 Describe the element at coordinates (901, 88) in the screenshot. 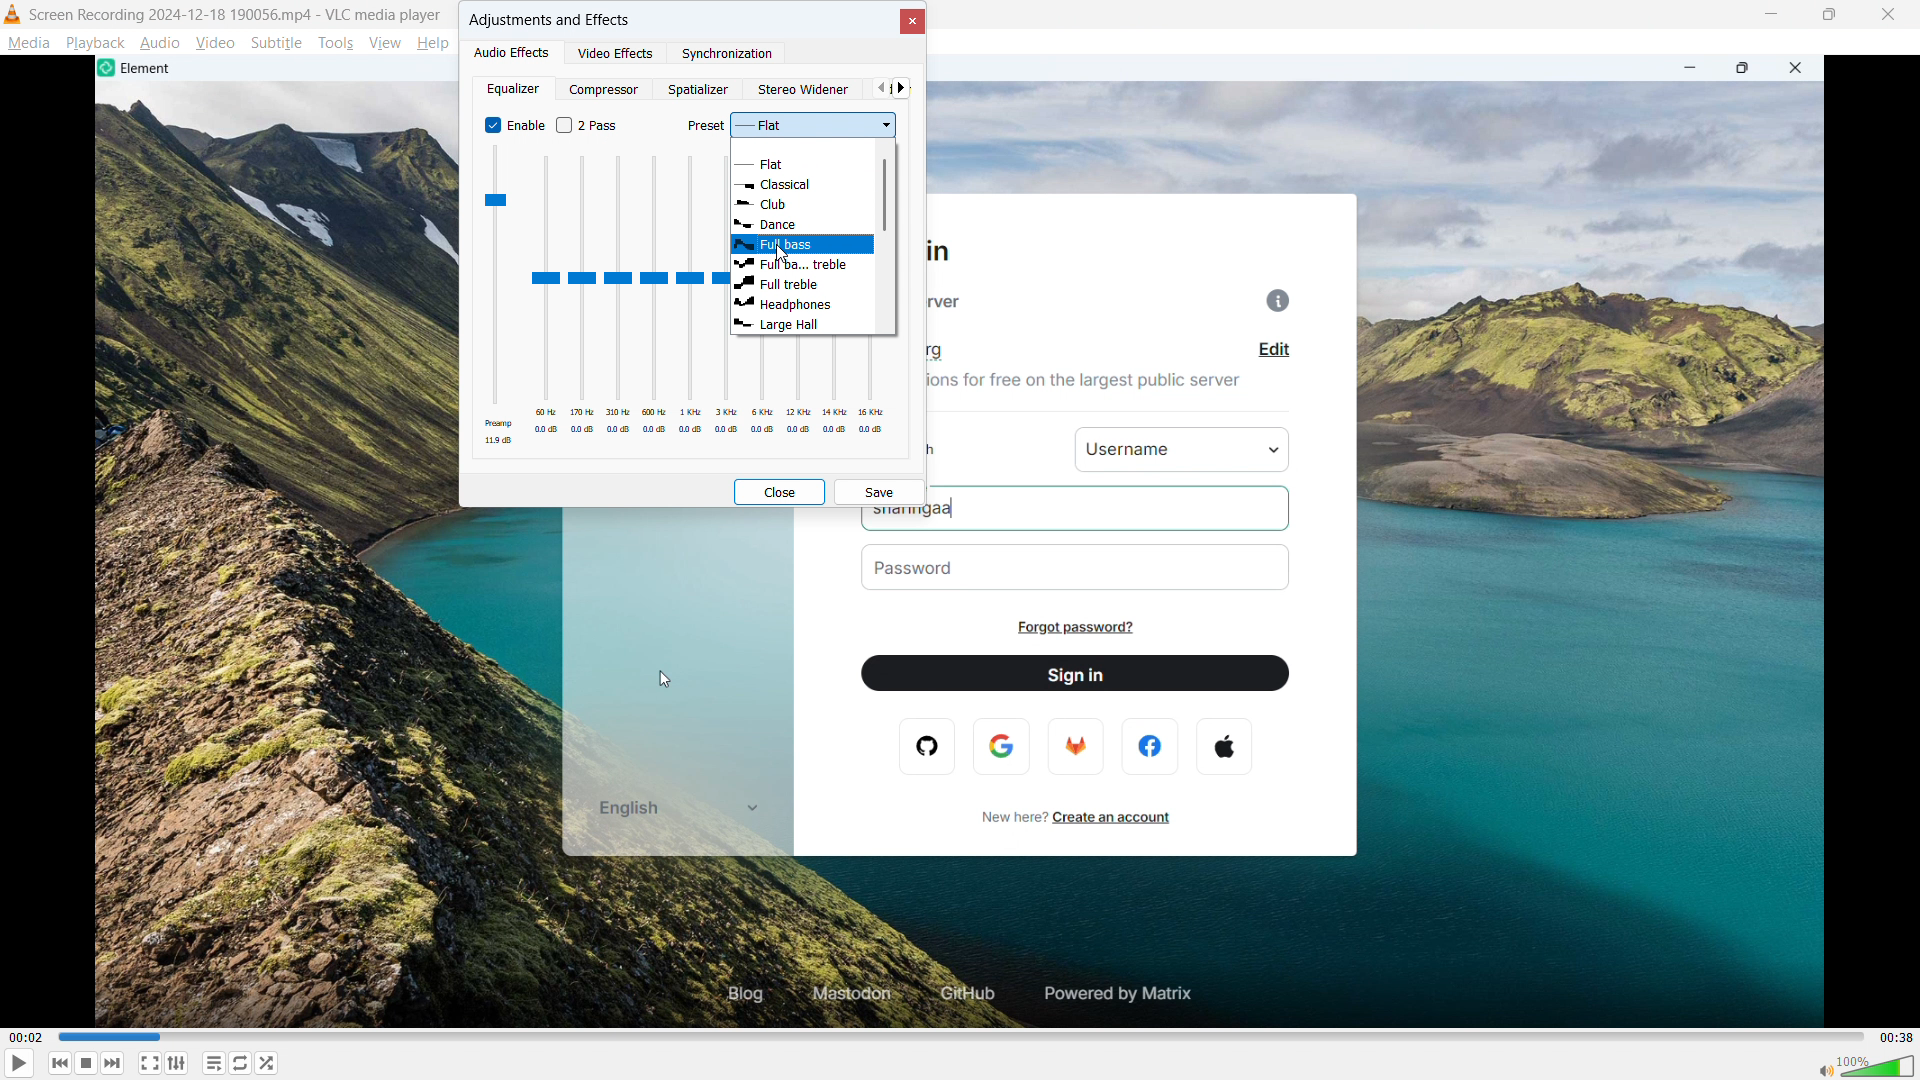

I see `next tab ` at that location.